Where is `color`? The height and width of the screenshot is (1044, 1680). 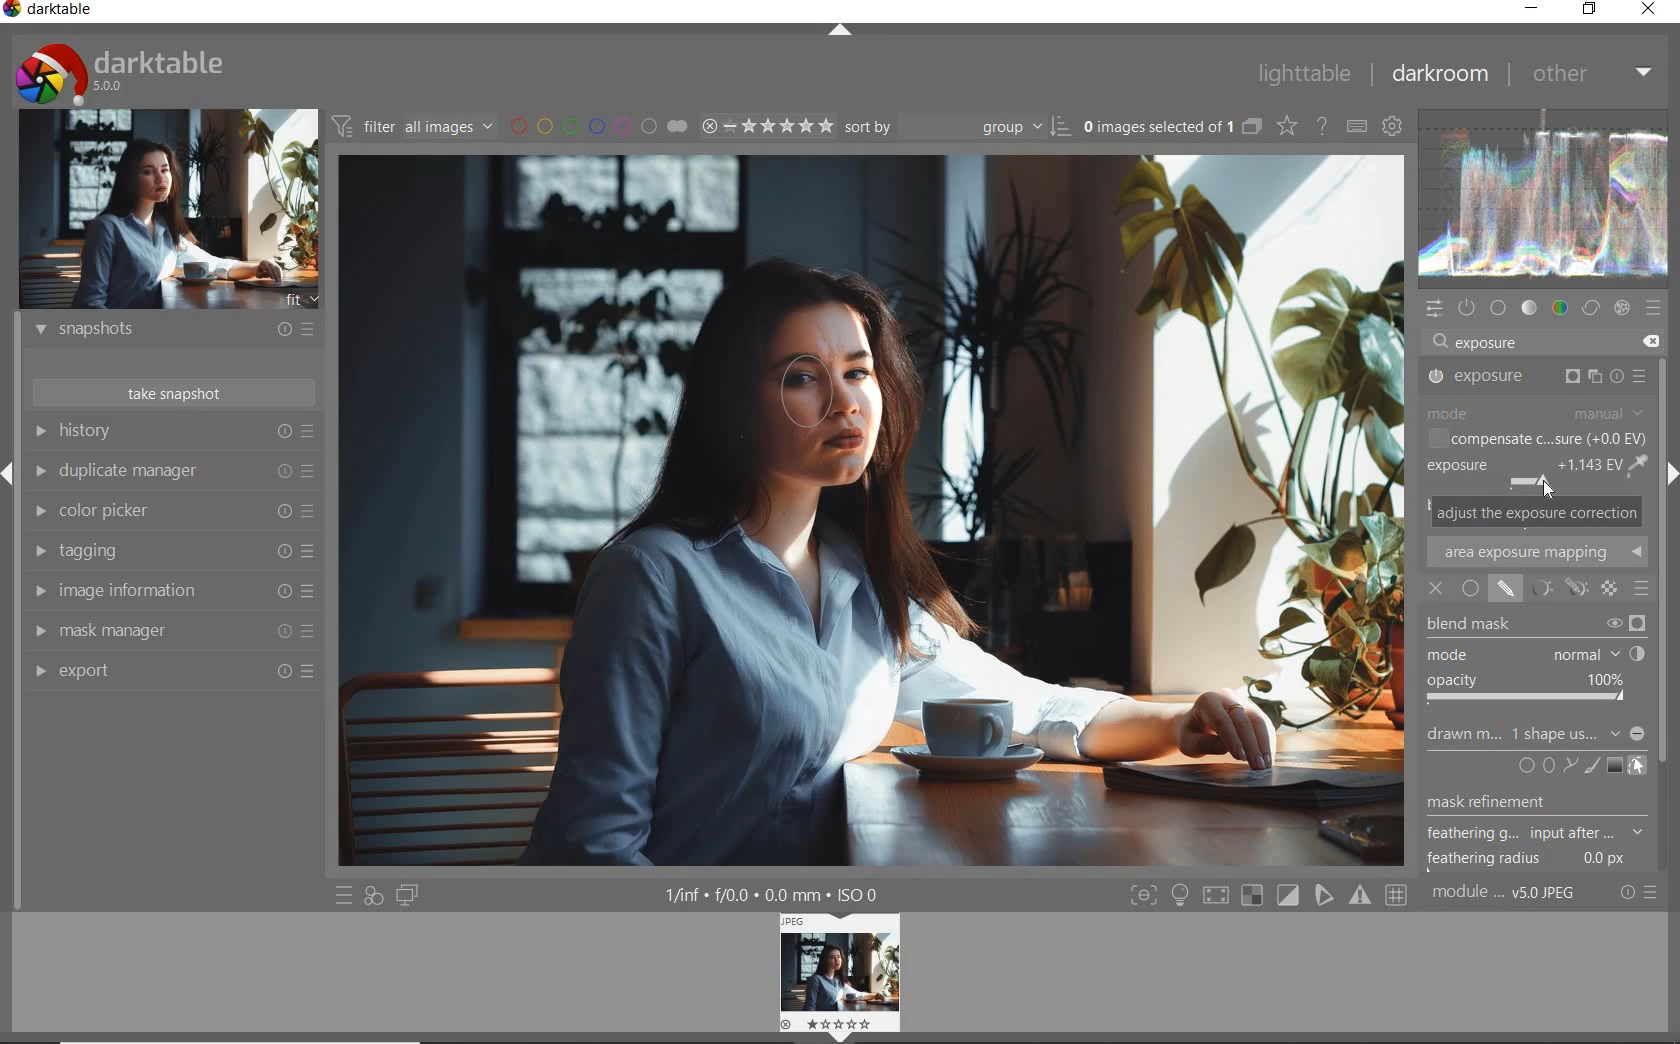 color is located at coordinates (1561, 308).